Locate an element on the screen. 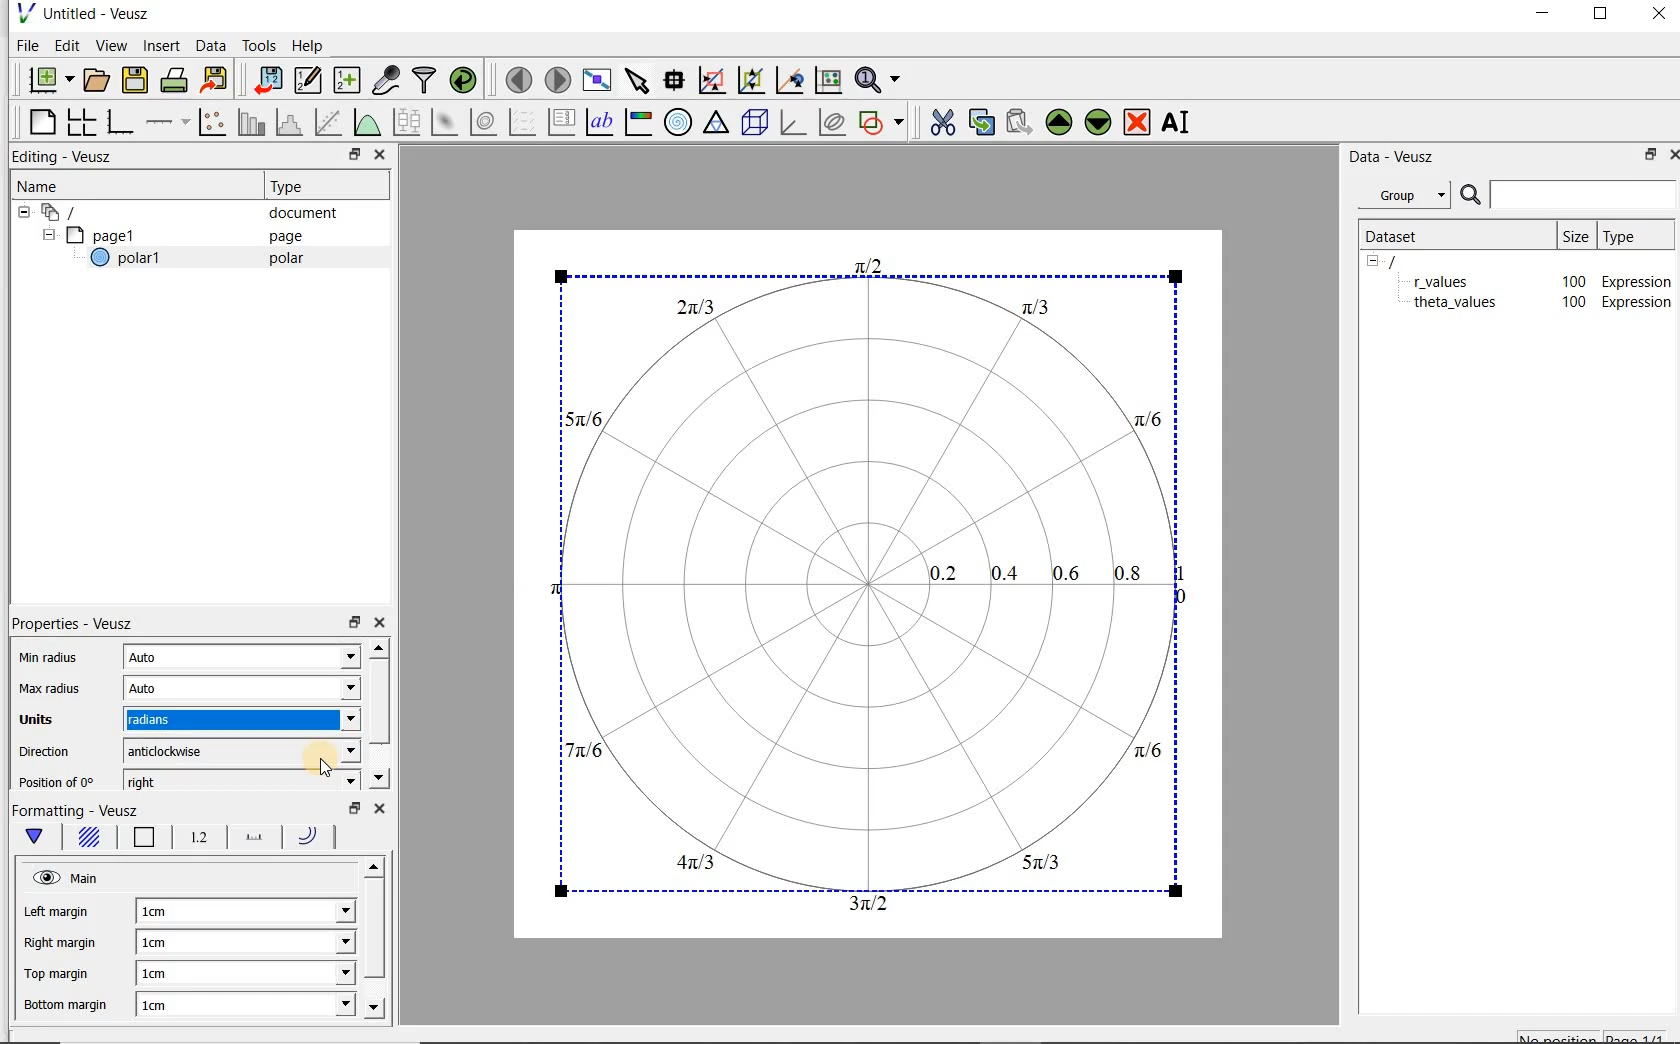 The width and height of the screenshot is (1680, 1044). Visible (click to hide, set hide to true) is located at coordinates (45, 873).